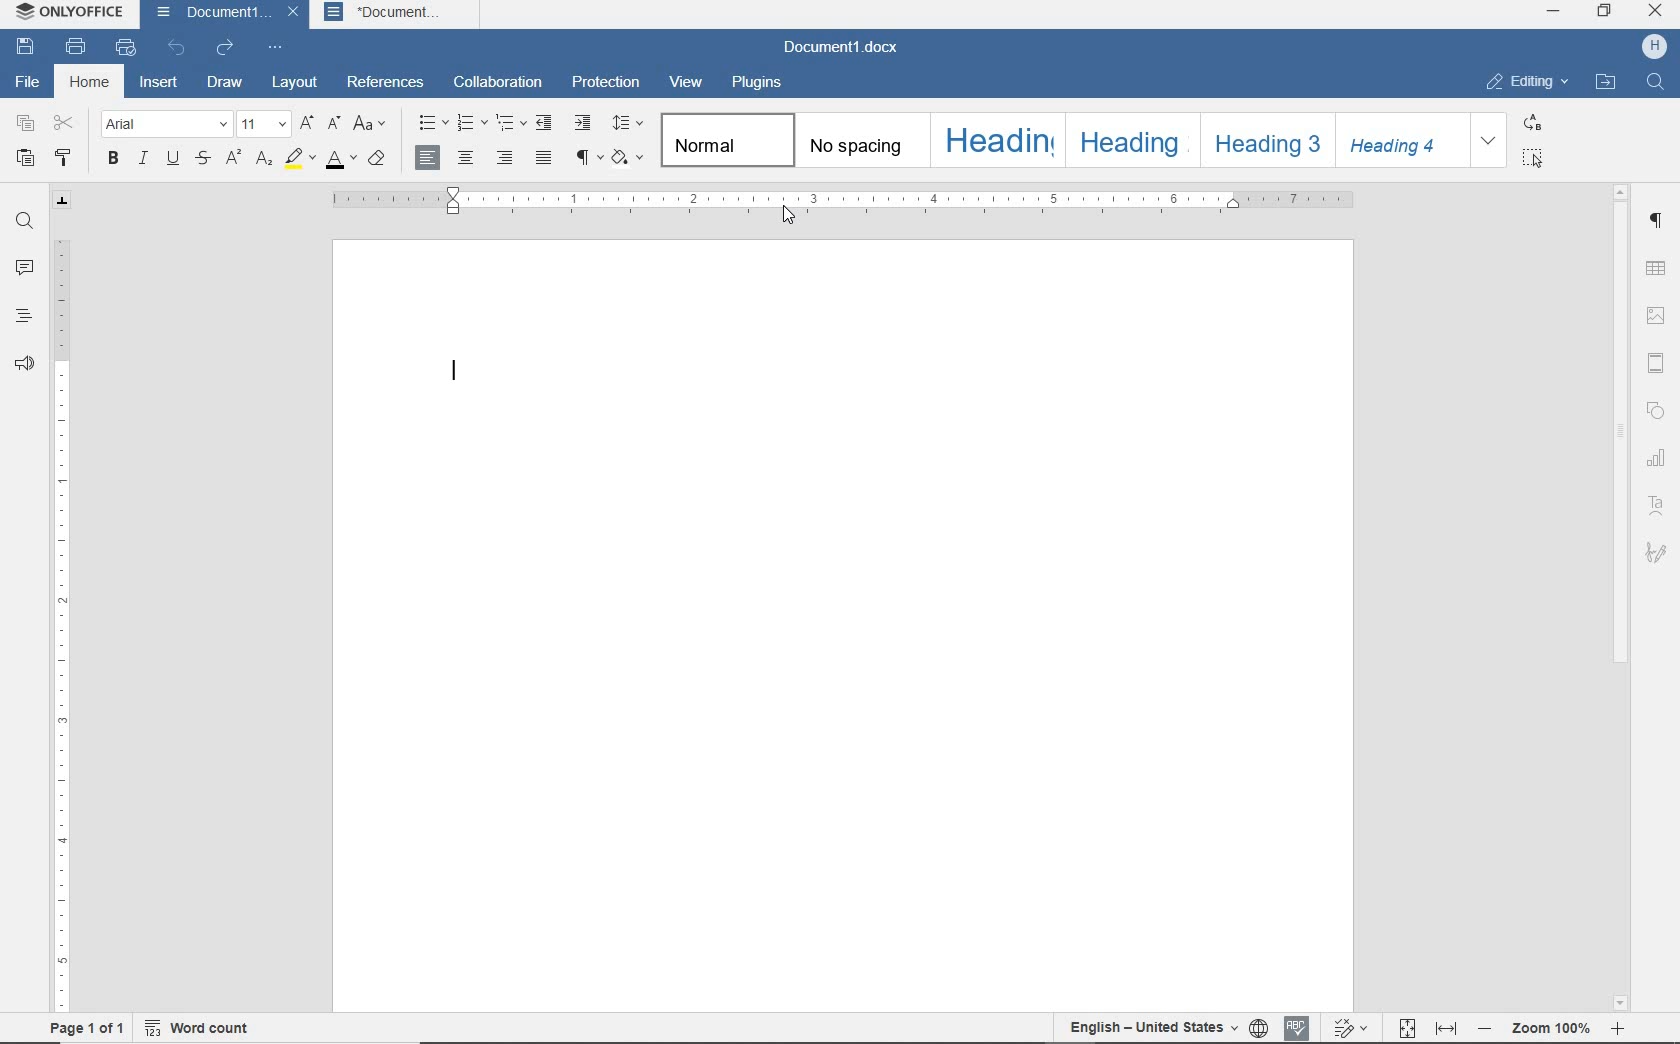 The image size is (1680, 1044). I want to click on TAB STOP, so click(63, 201).